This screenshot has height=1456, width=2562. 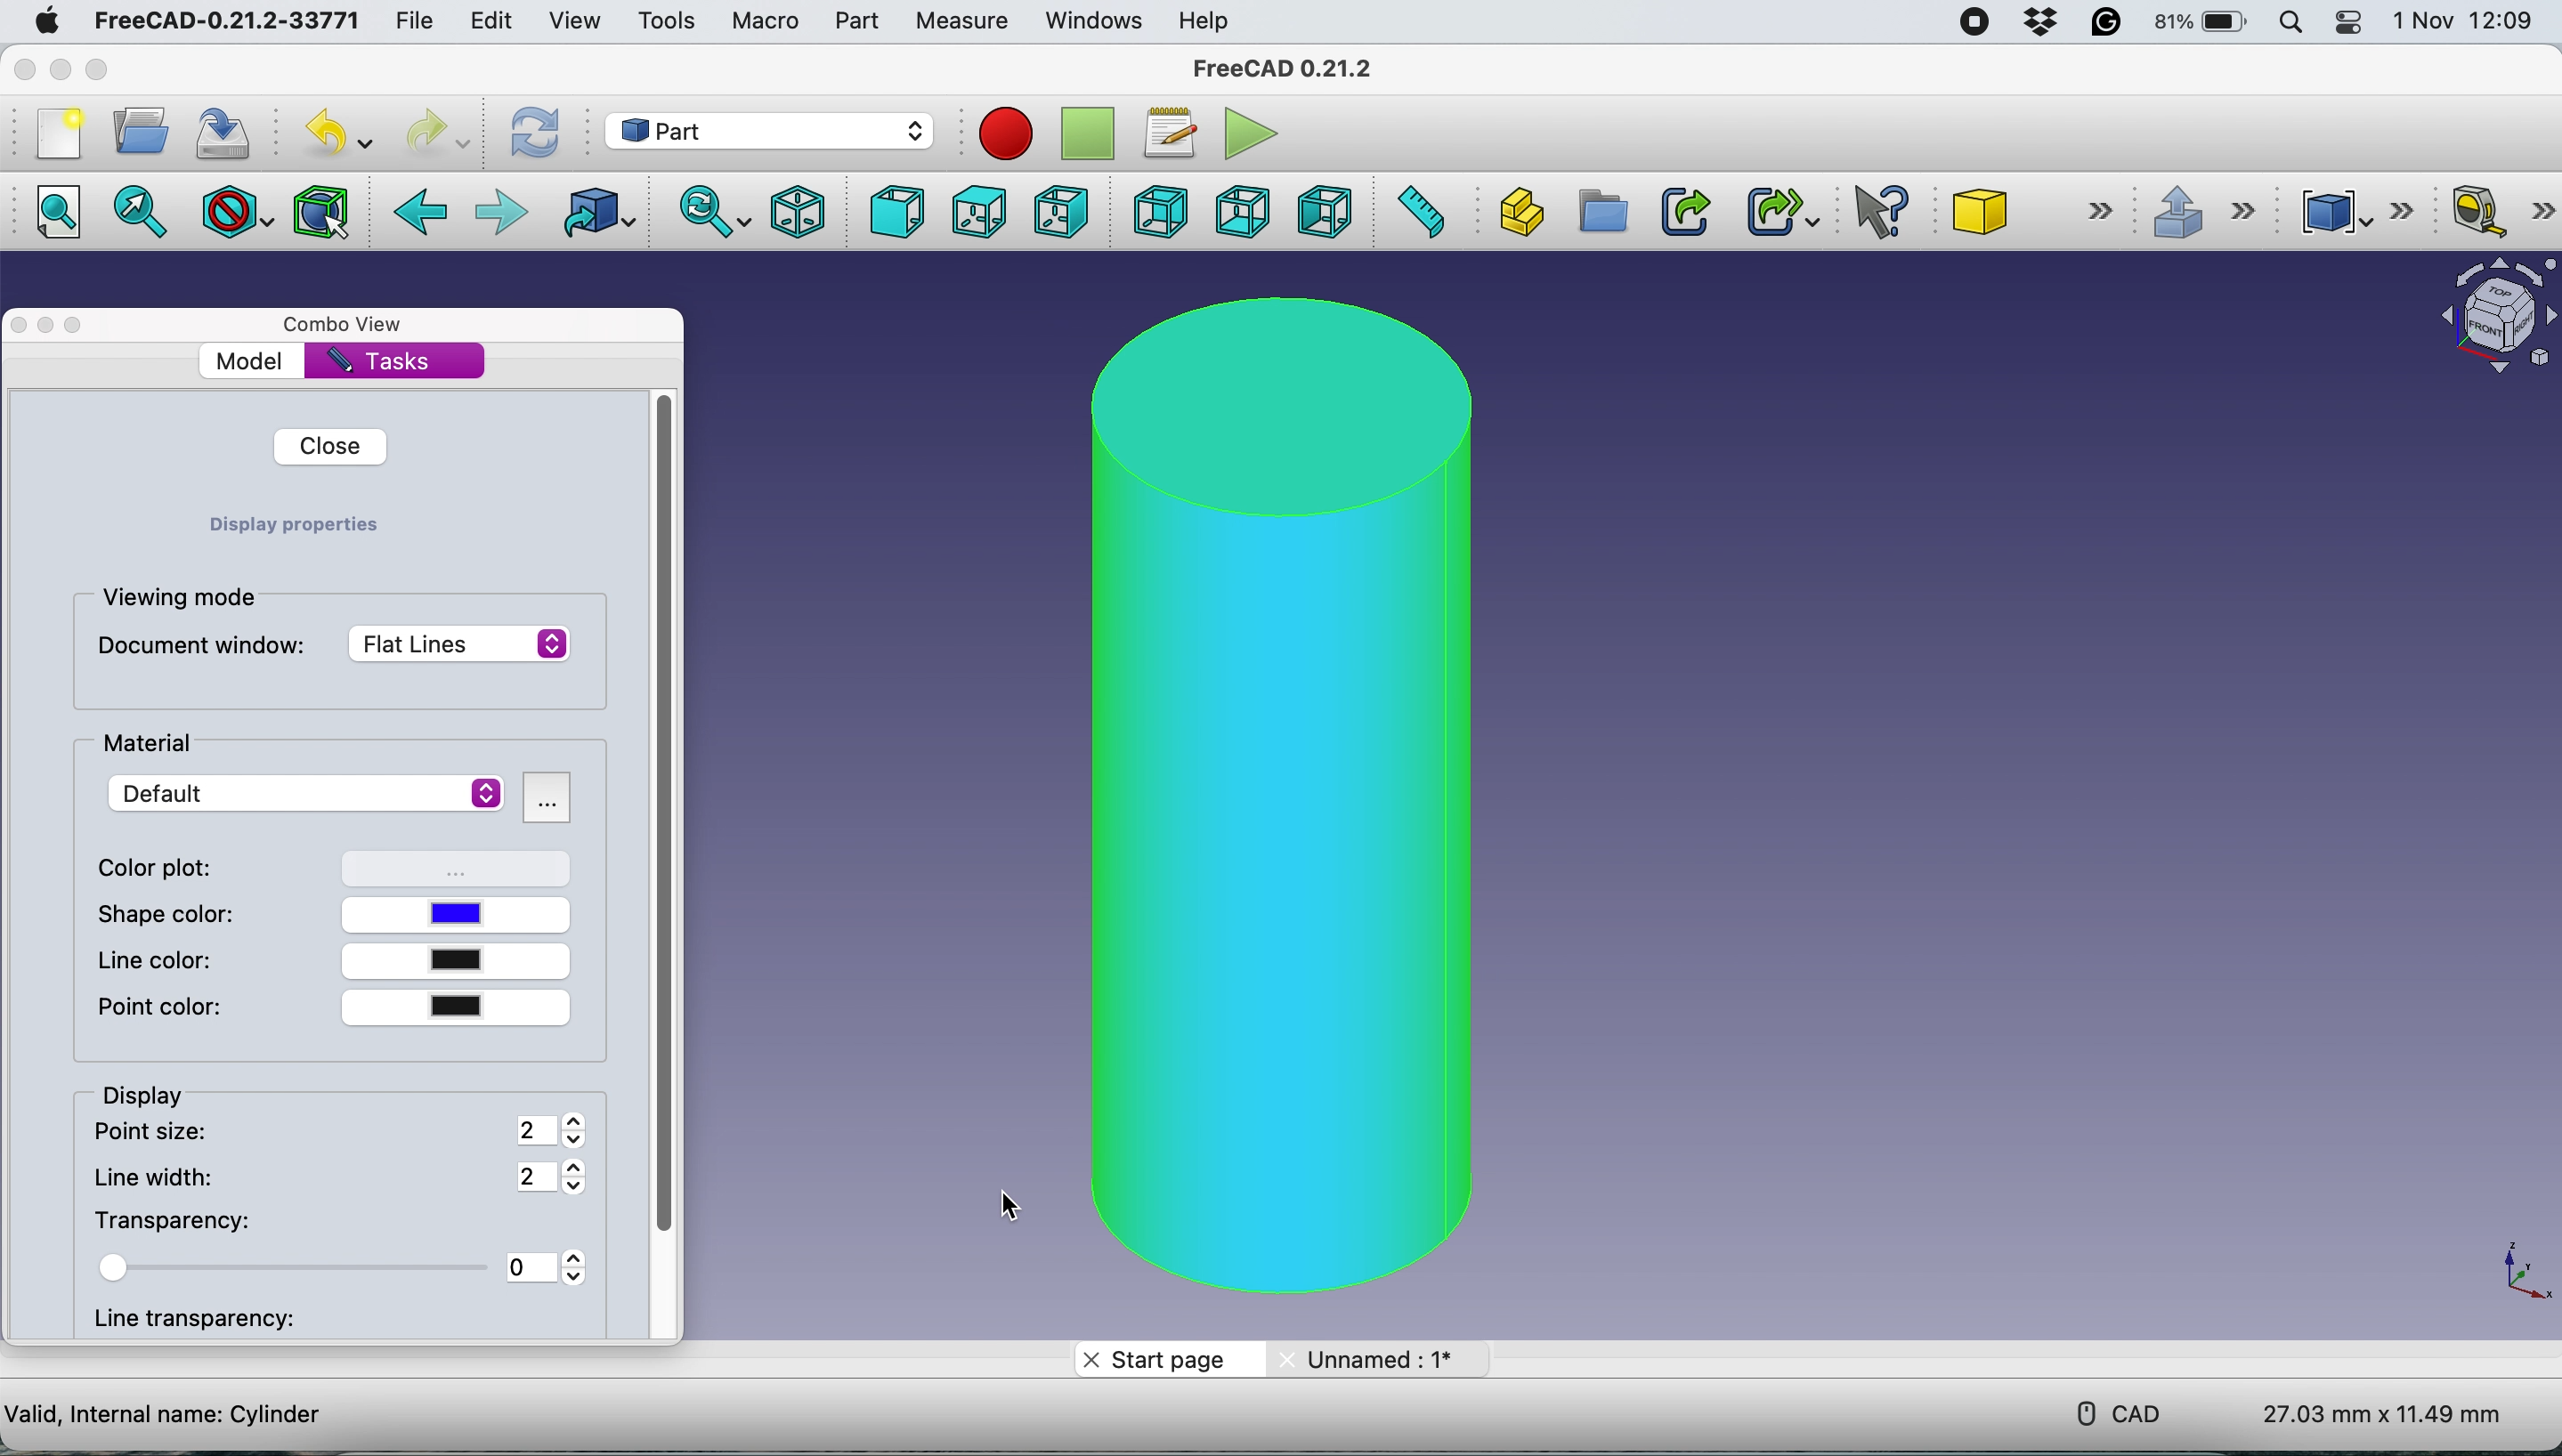 I want to click on line transparency, so click(x=210, y=1322).